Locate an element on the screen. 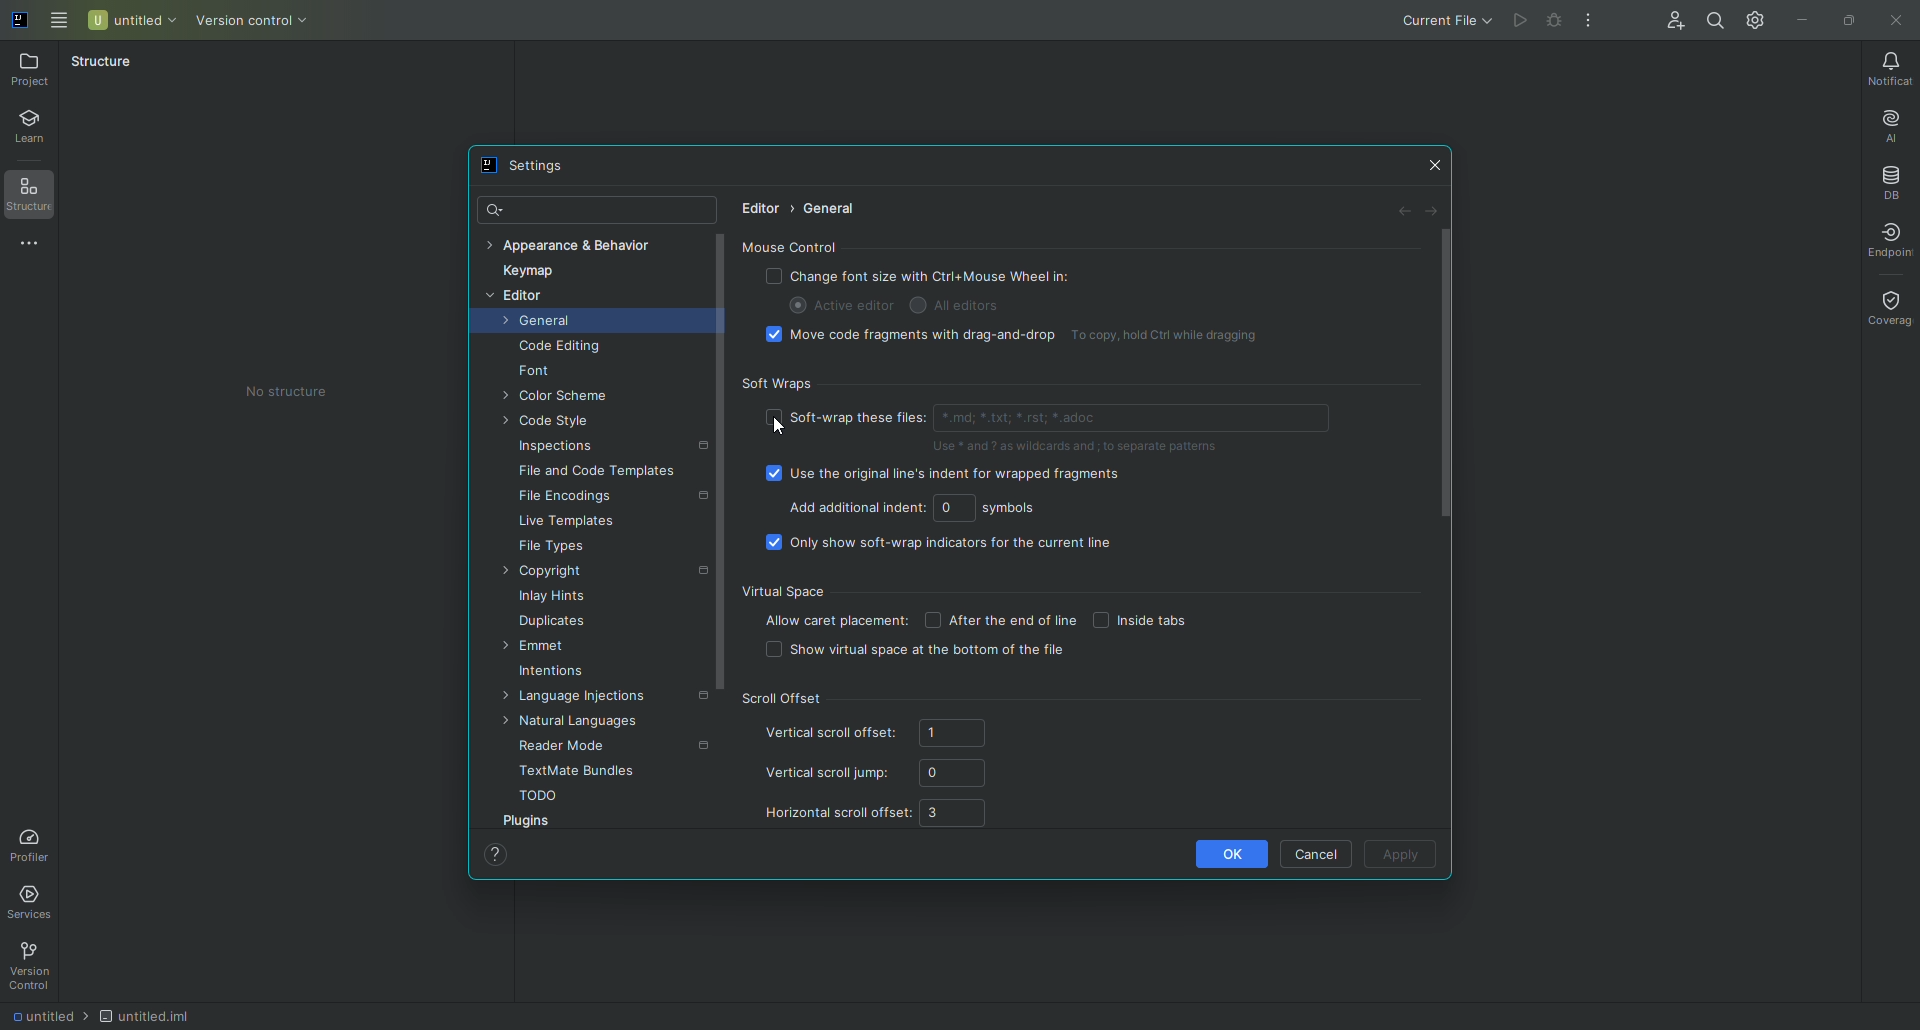 This screenshot has height=1030, width=1920. Database is located at coordinates (1888, 178).